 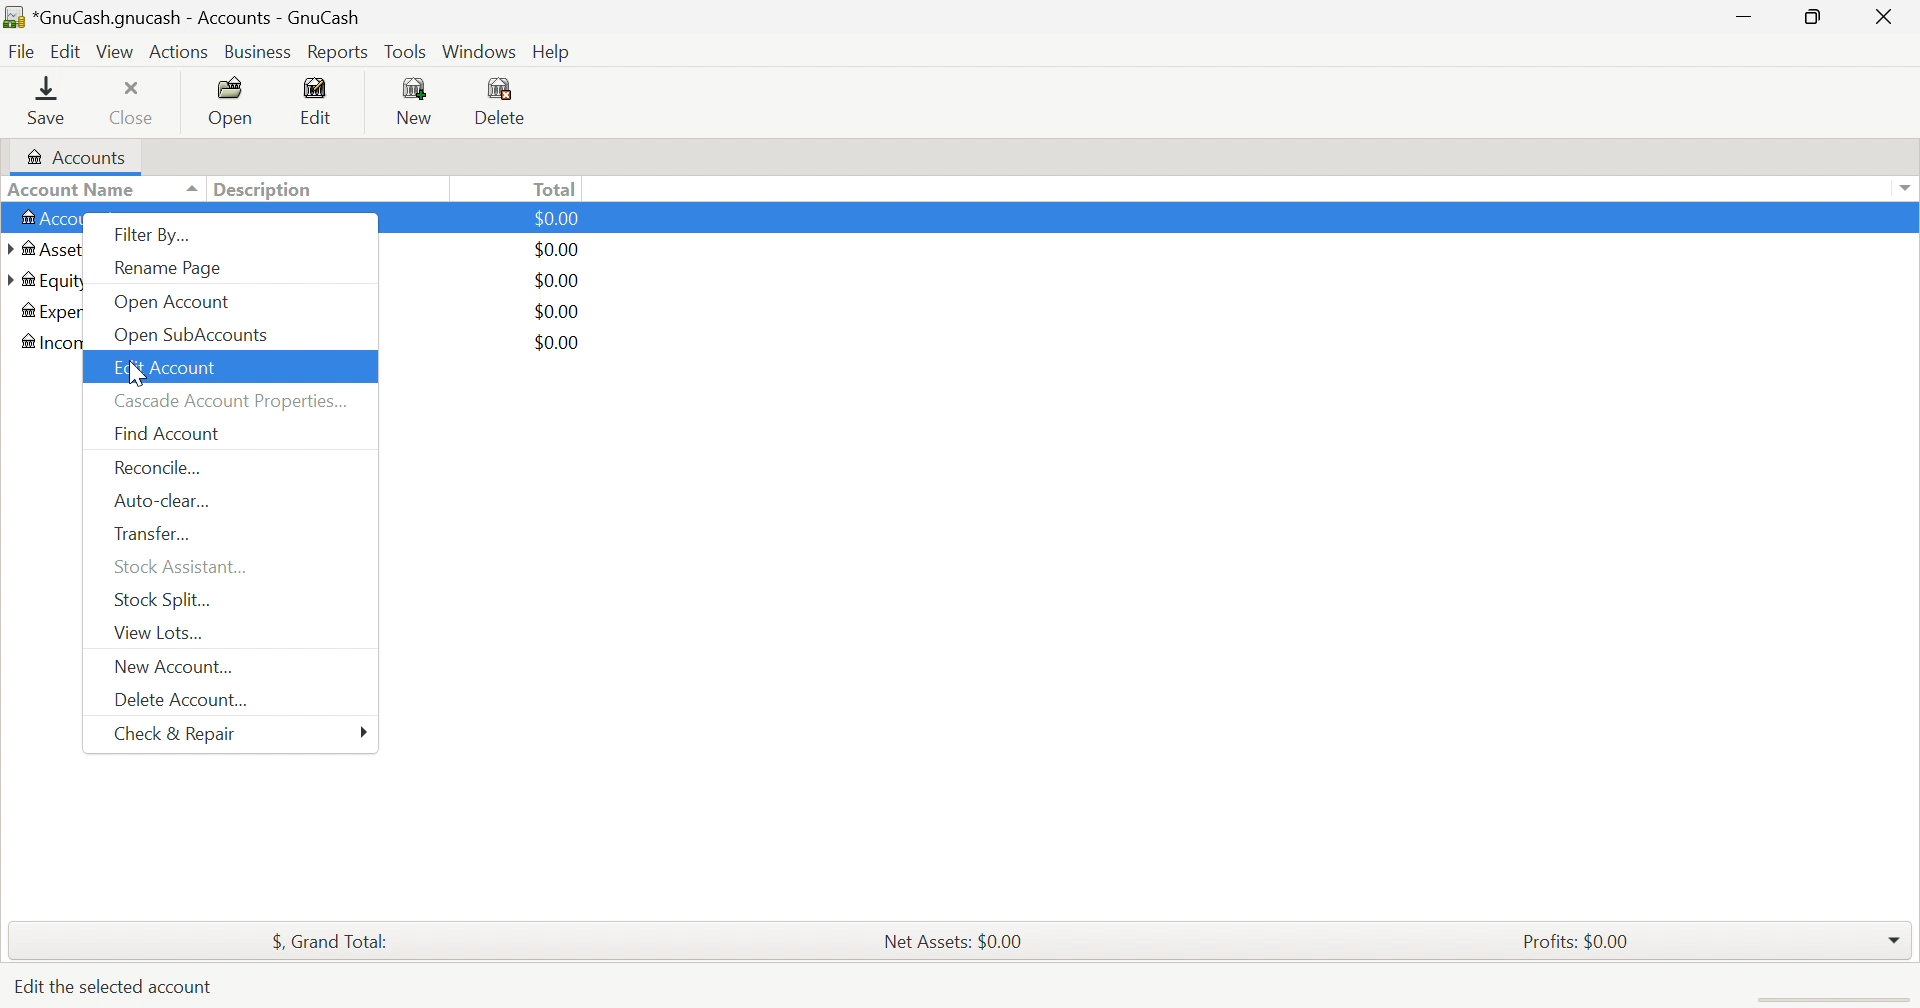 What do you see at coordinates (137, 372) in the screenshot?
I see `cursor` at bounding box center [137, 372].